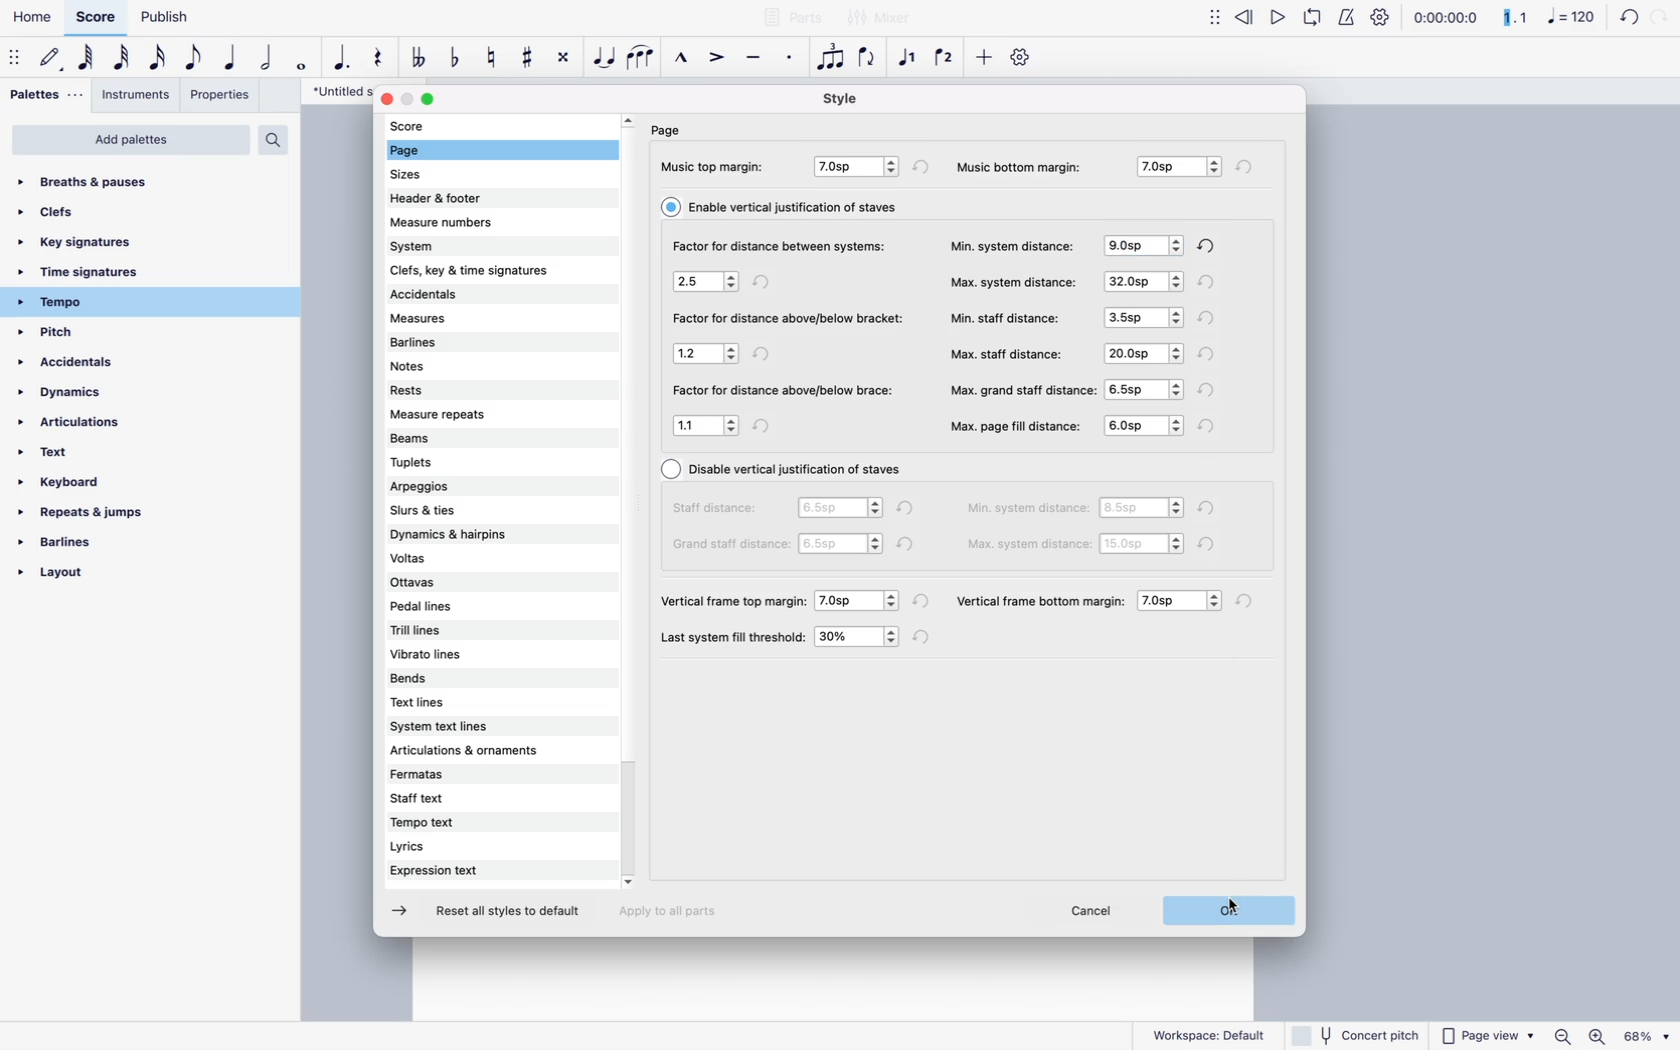  What do you see at coordinates (764, 353) in the screenshot?
I see `refresh` at bounding box center [764, 353].